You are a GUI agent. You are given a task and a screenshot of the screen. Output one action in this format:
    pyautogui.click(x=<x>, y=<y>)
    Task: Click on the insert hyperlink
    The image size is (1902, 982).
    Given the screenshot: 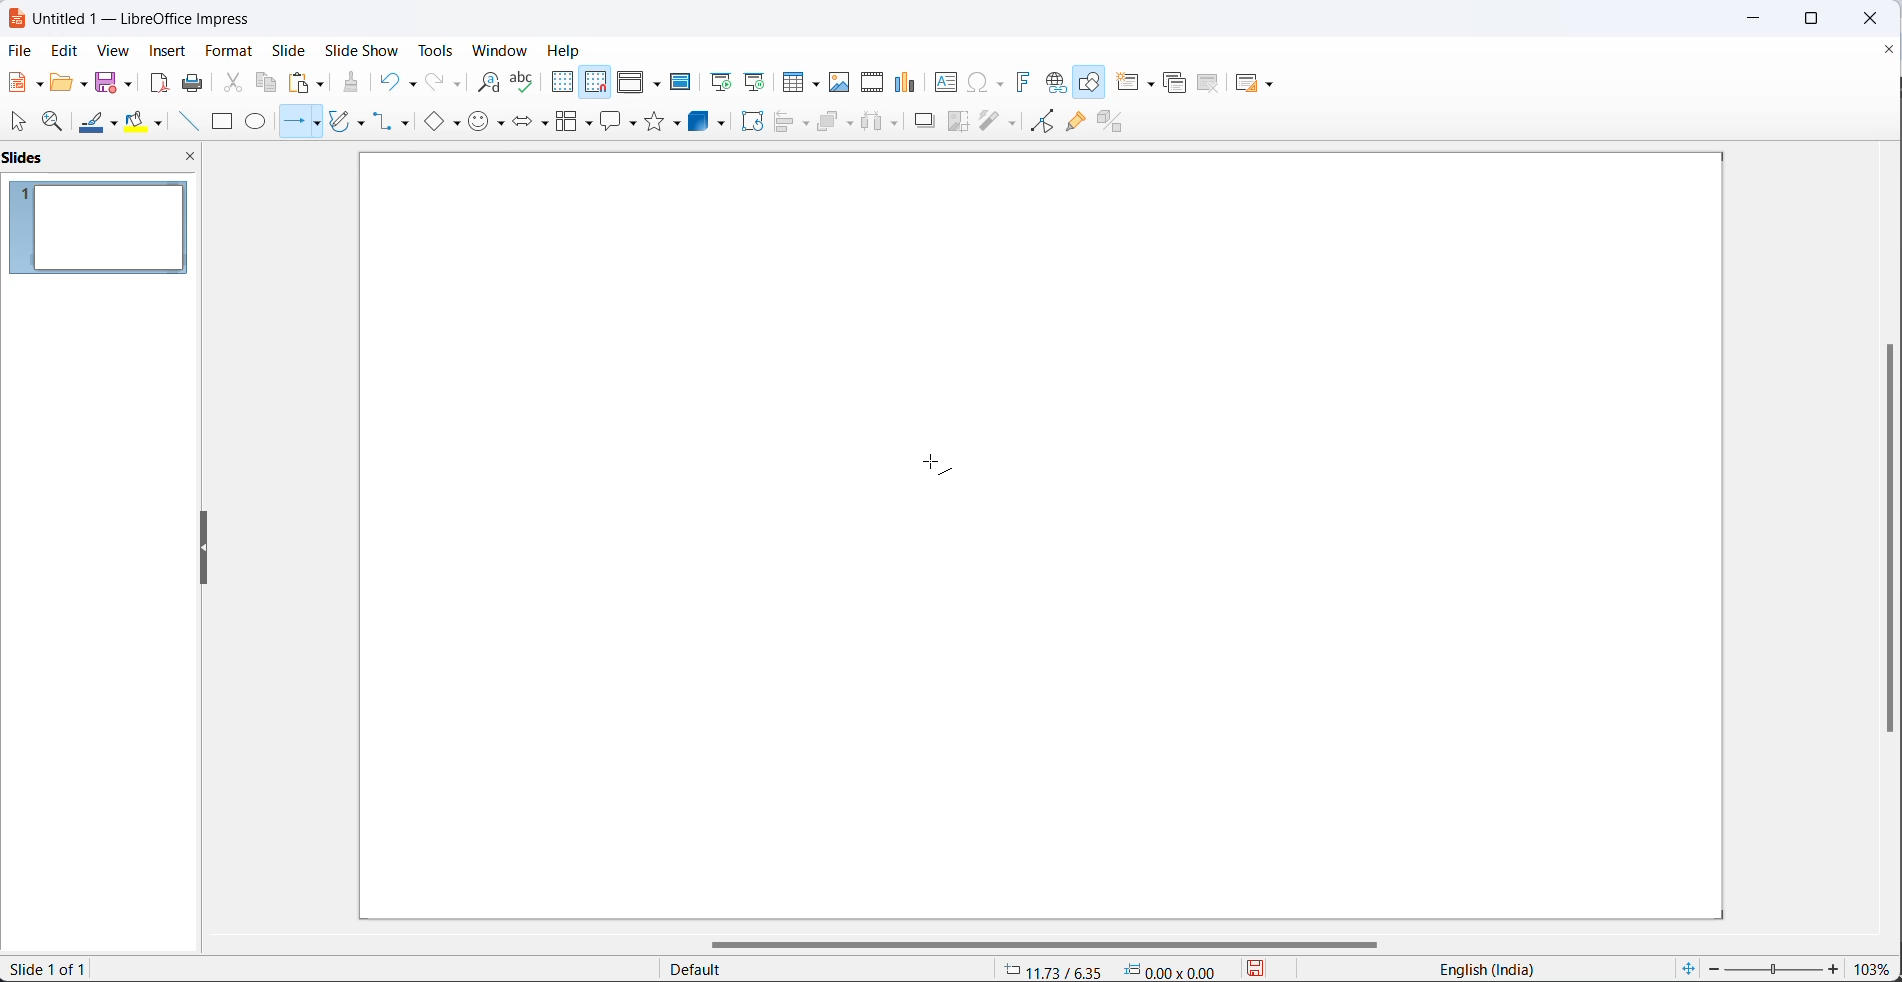 What is the action you would take?
    pyautogui.click(x=1054, y=83)
    